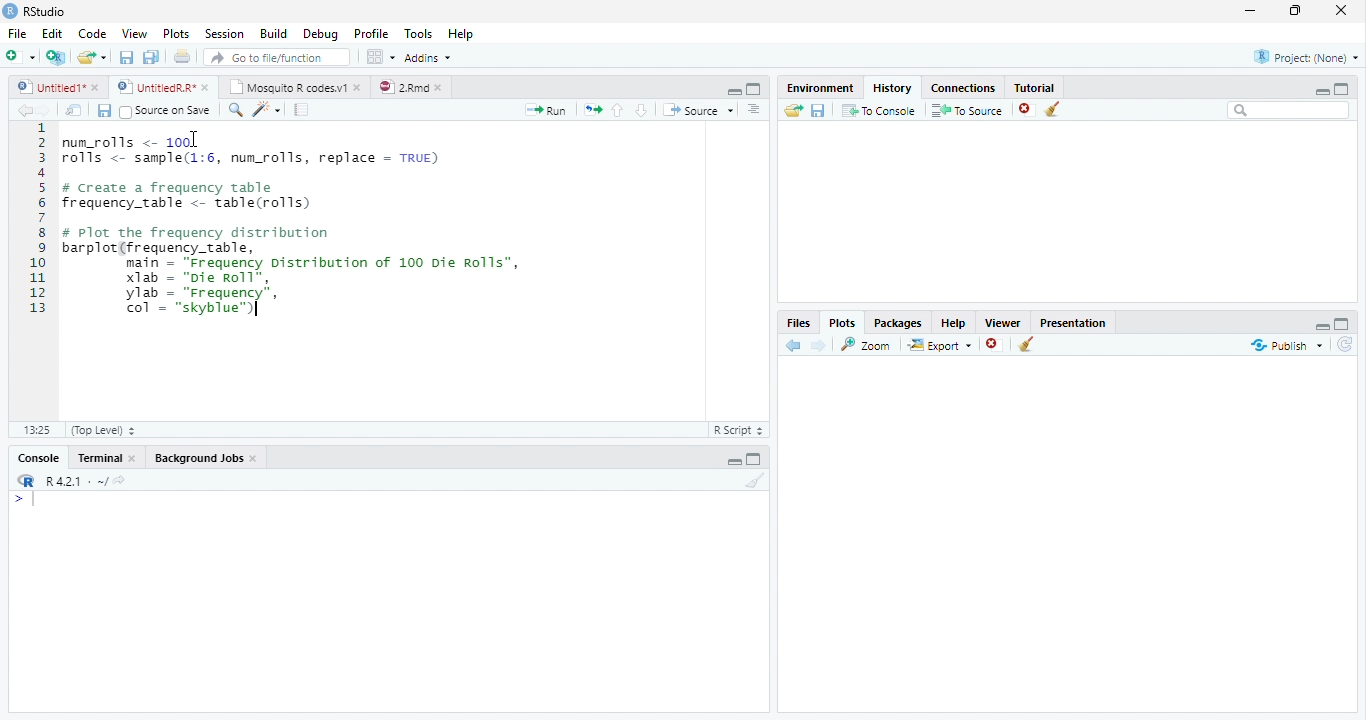  Describe the element at coordinates (353, 271) in the screenshot. I see `Code Editor` at that location.